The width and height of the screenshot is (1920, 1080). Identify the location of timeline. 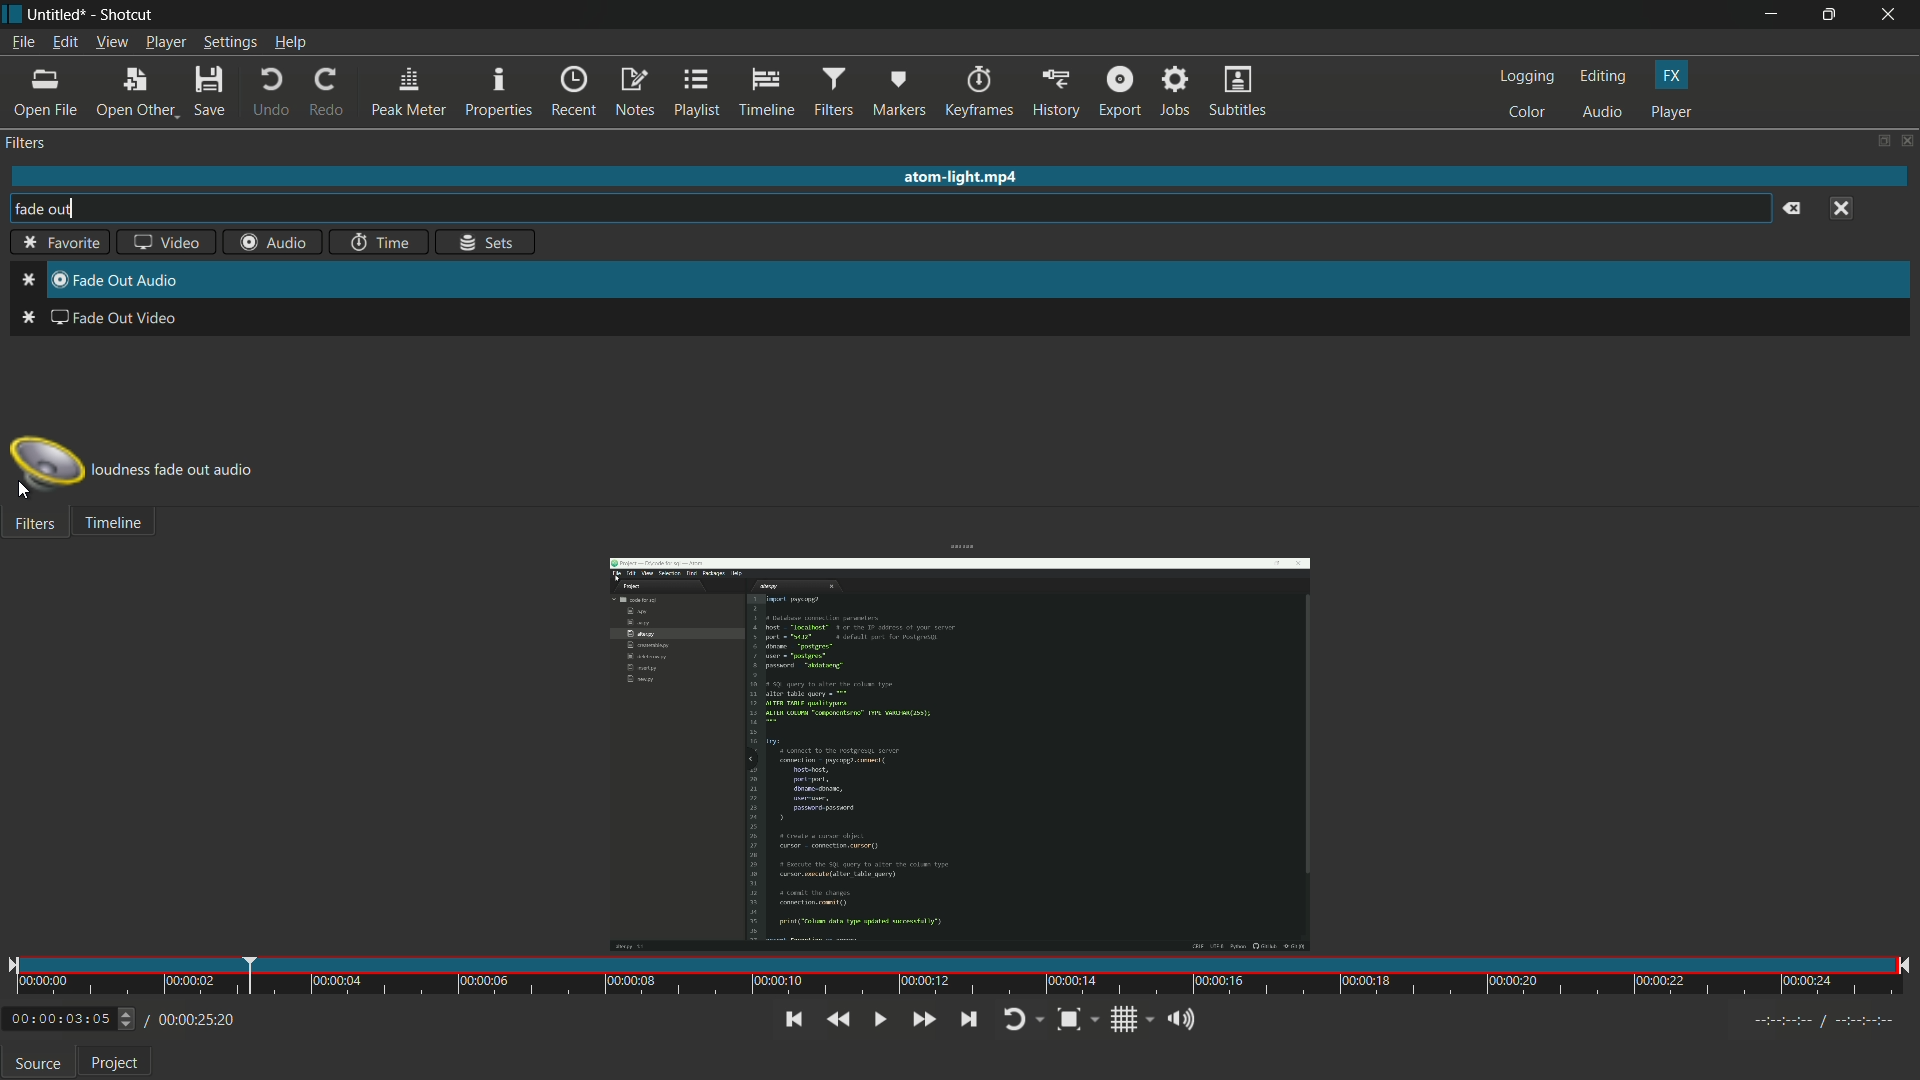
(113, 525).